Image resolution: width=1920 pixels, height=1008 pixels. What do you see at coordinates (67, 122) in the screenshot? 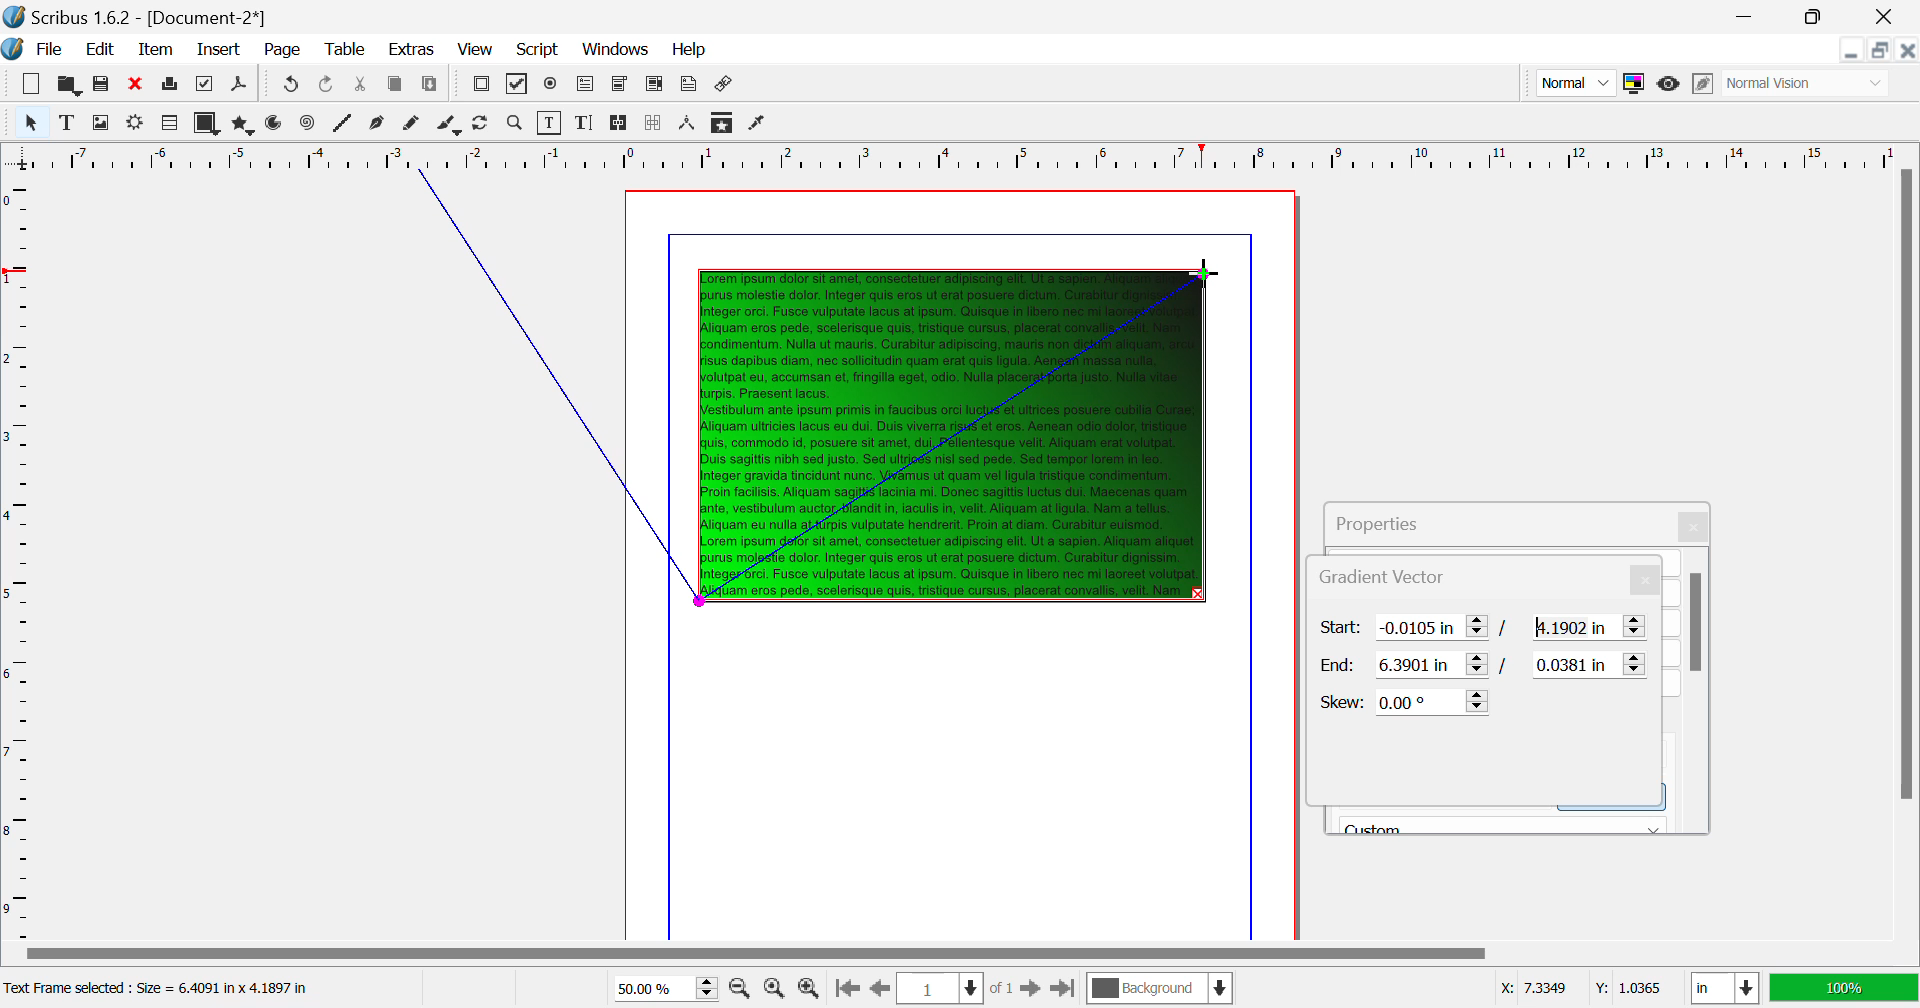
I see `Text Frame` at bounding box center [67, 122].